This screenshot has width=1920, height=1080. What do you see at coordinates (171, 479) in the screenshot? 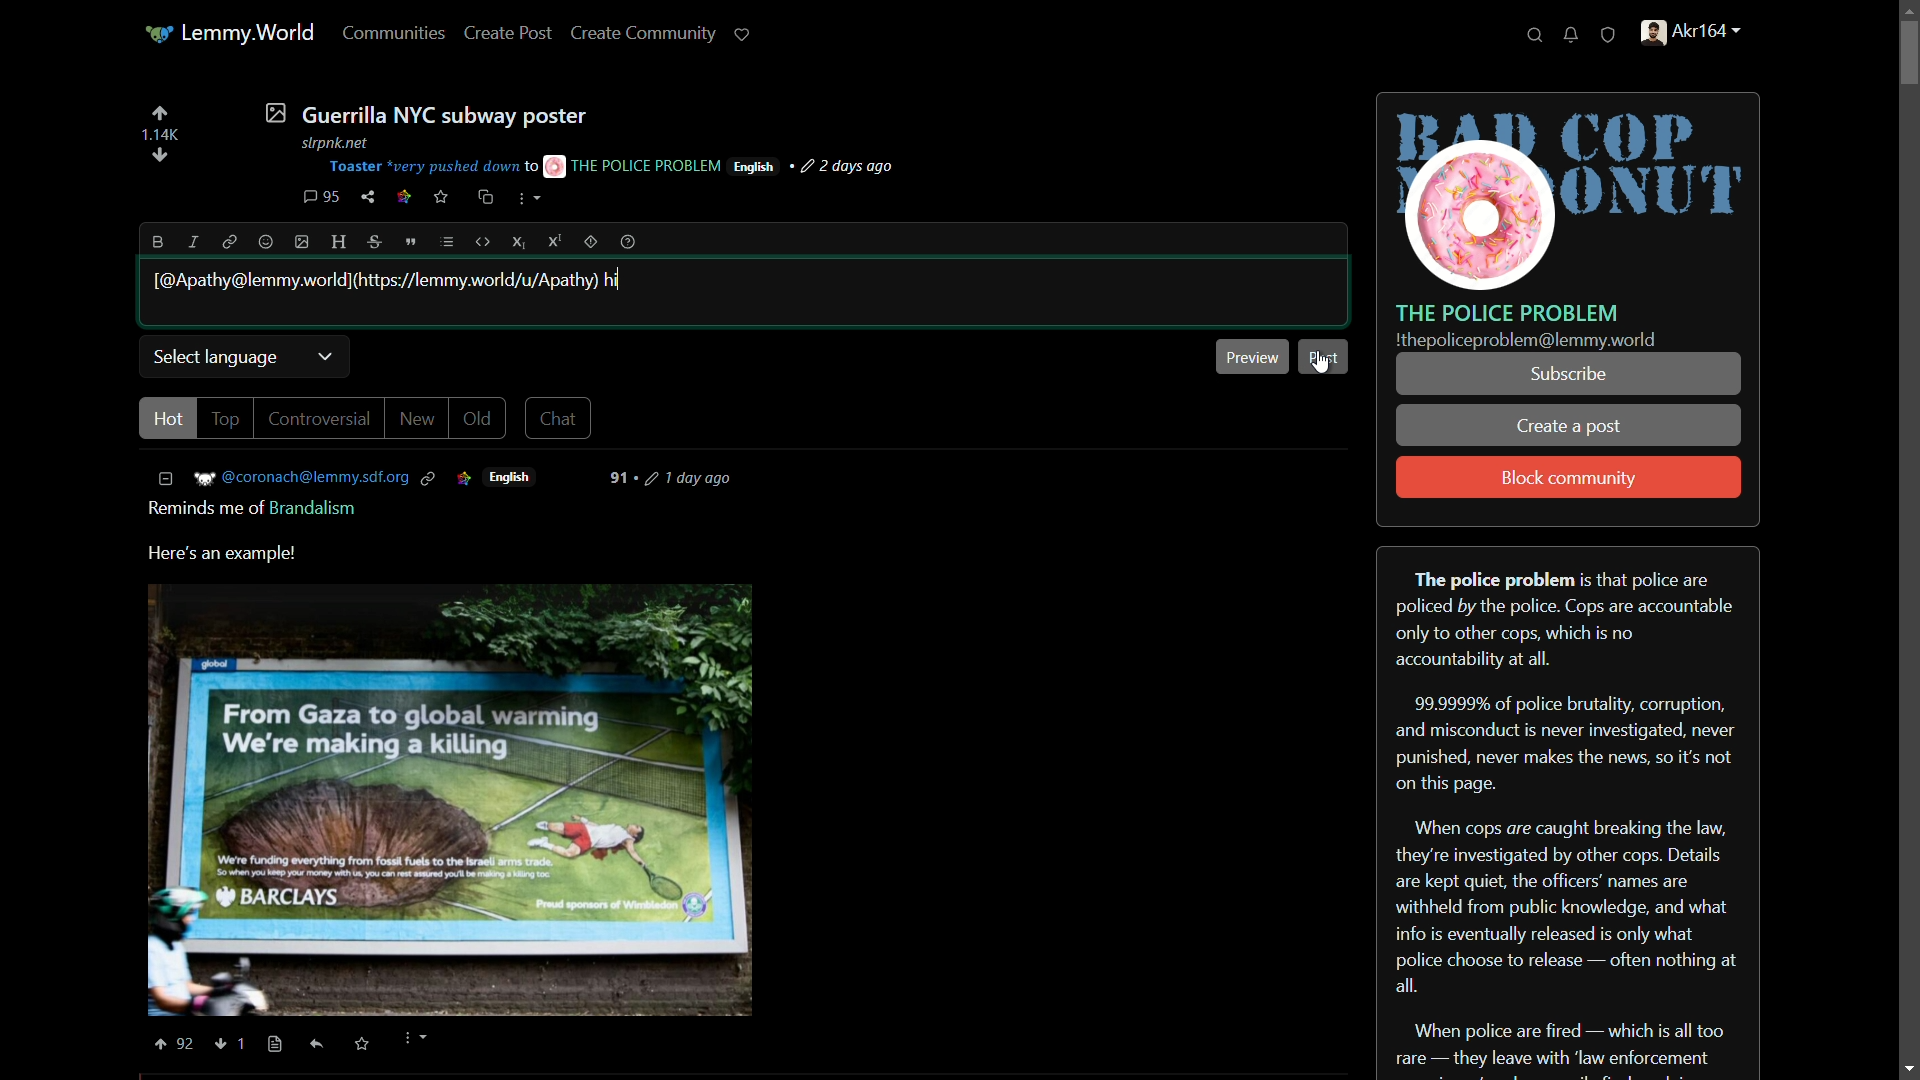
I see `COLLAPSE` at bounding box center [171, 479].